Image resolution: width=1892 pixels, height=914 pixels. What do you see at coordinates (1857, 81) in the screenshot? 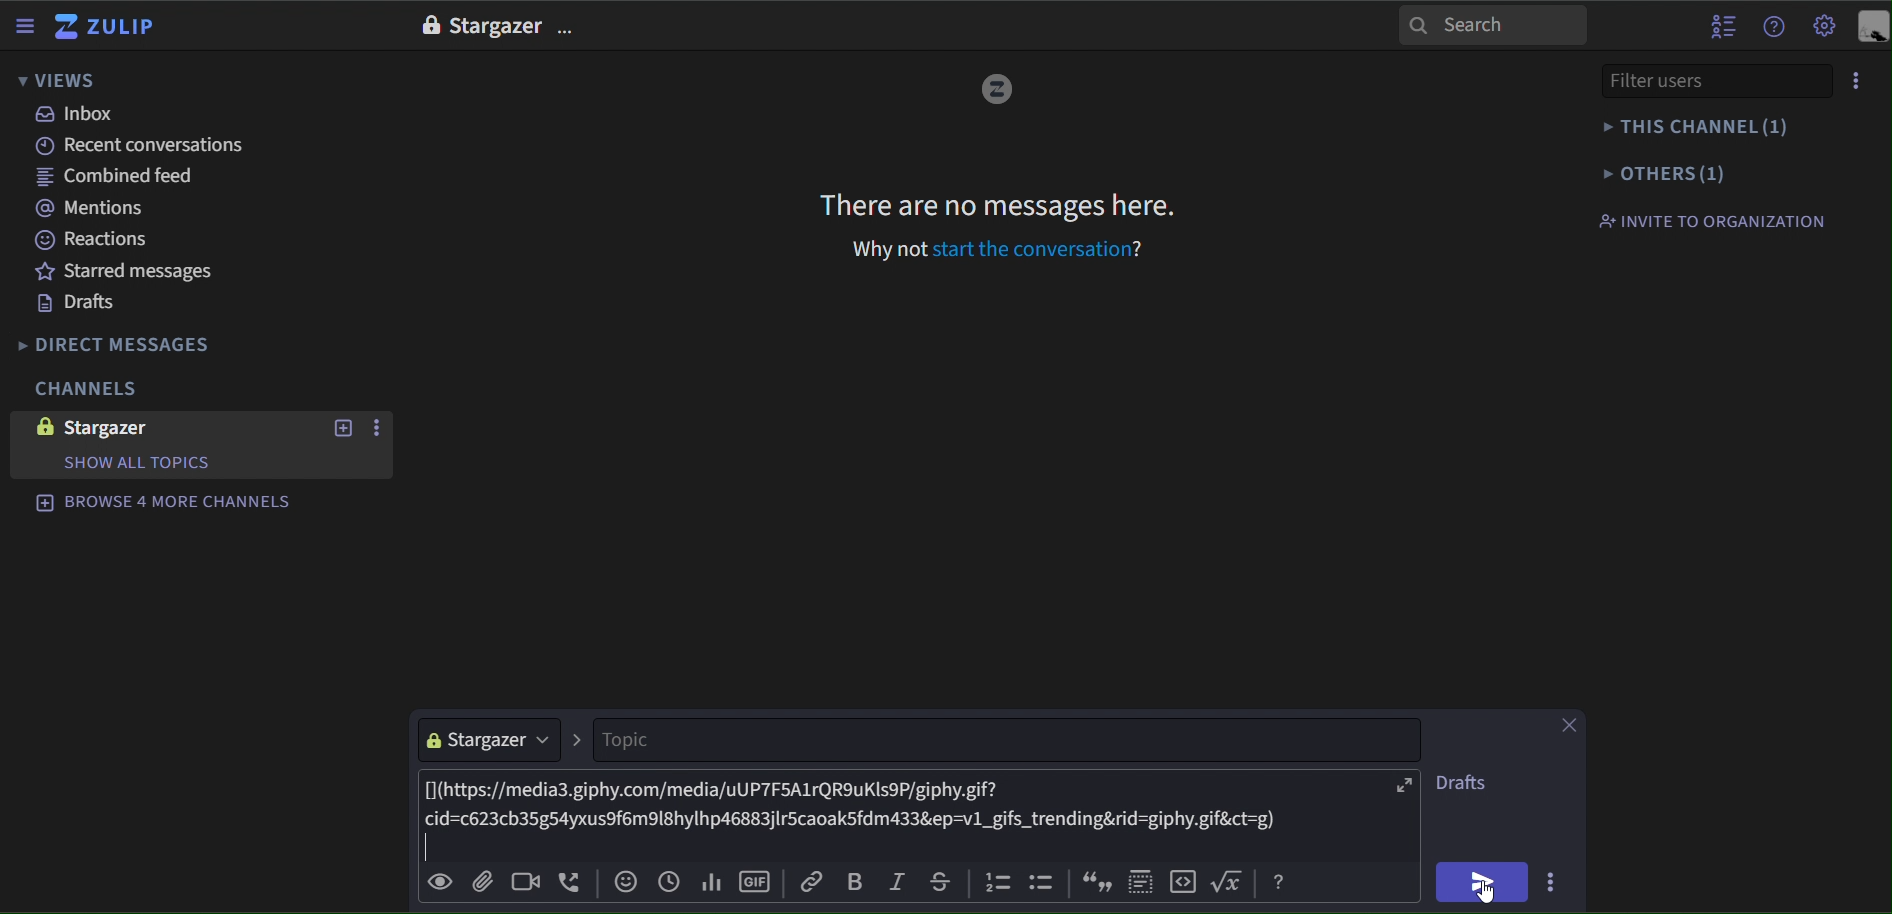
I see `options` at bounding box center [1857, 81].